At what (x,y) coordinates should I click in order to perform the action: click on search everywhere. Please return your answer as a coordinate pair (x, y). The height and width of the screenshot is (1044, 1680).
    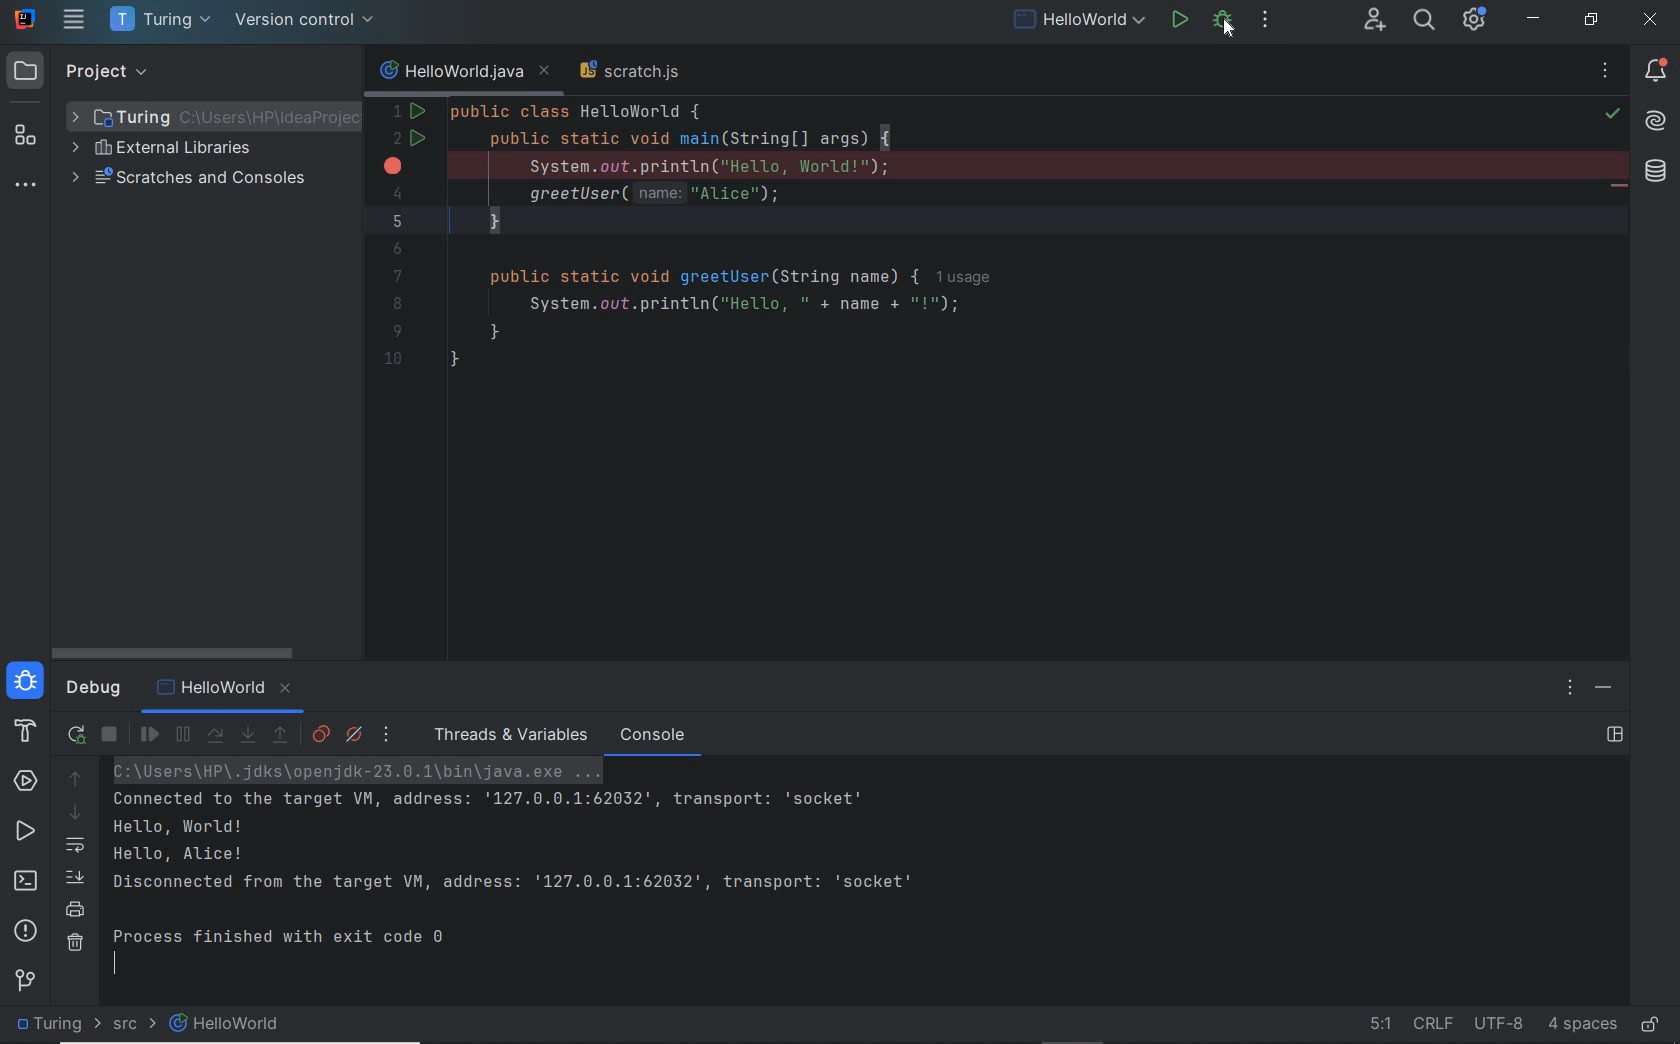
    Looking at the image, I should click on (1424, 22).